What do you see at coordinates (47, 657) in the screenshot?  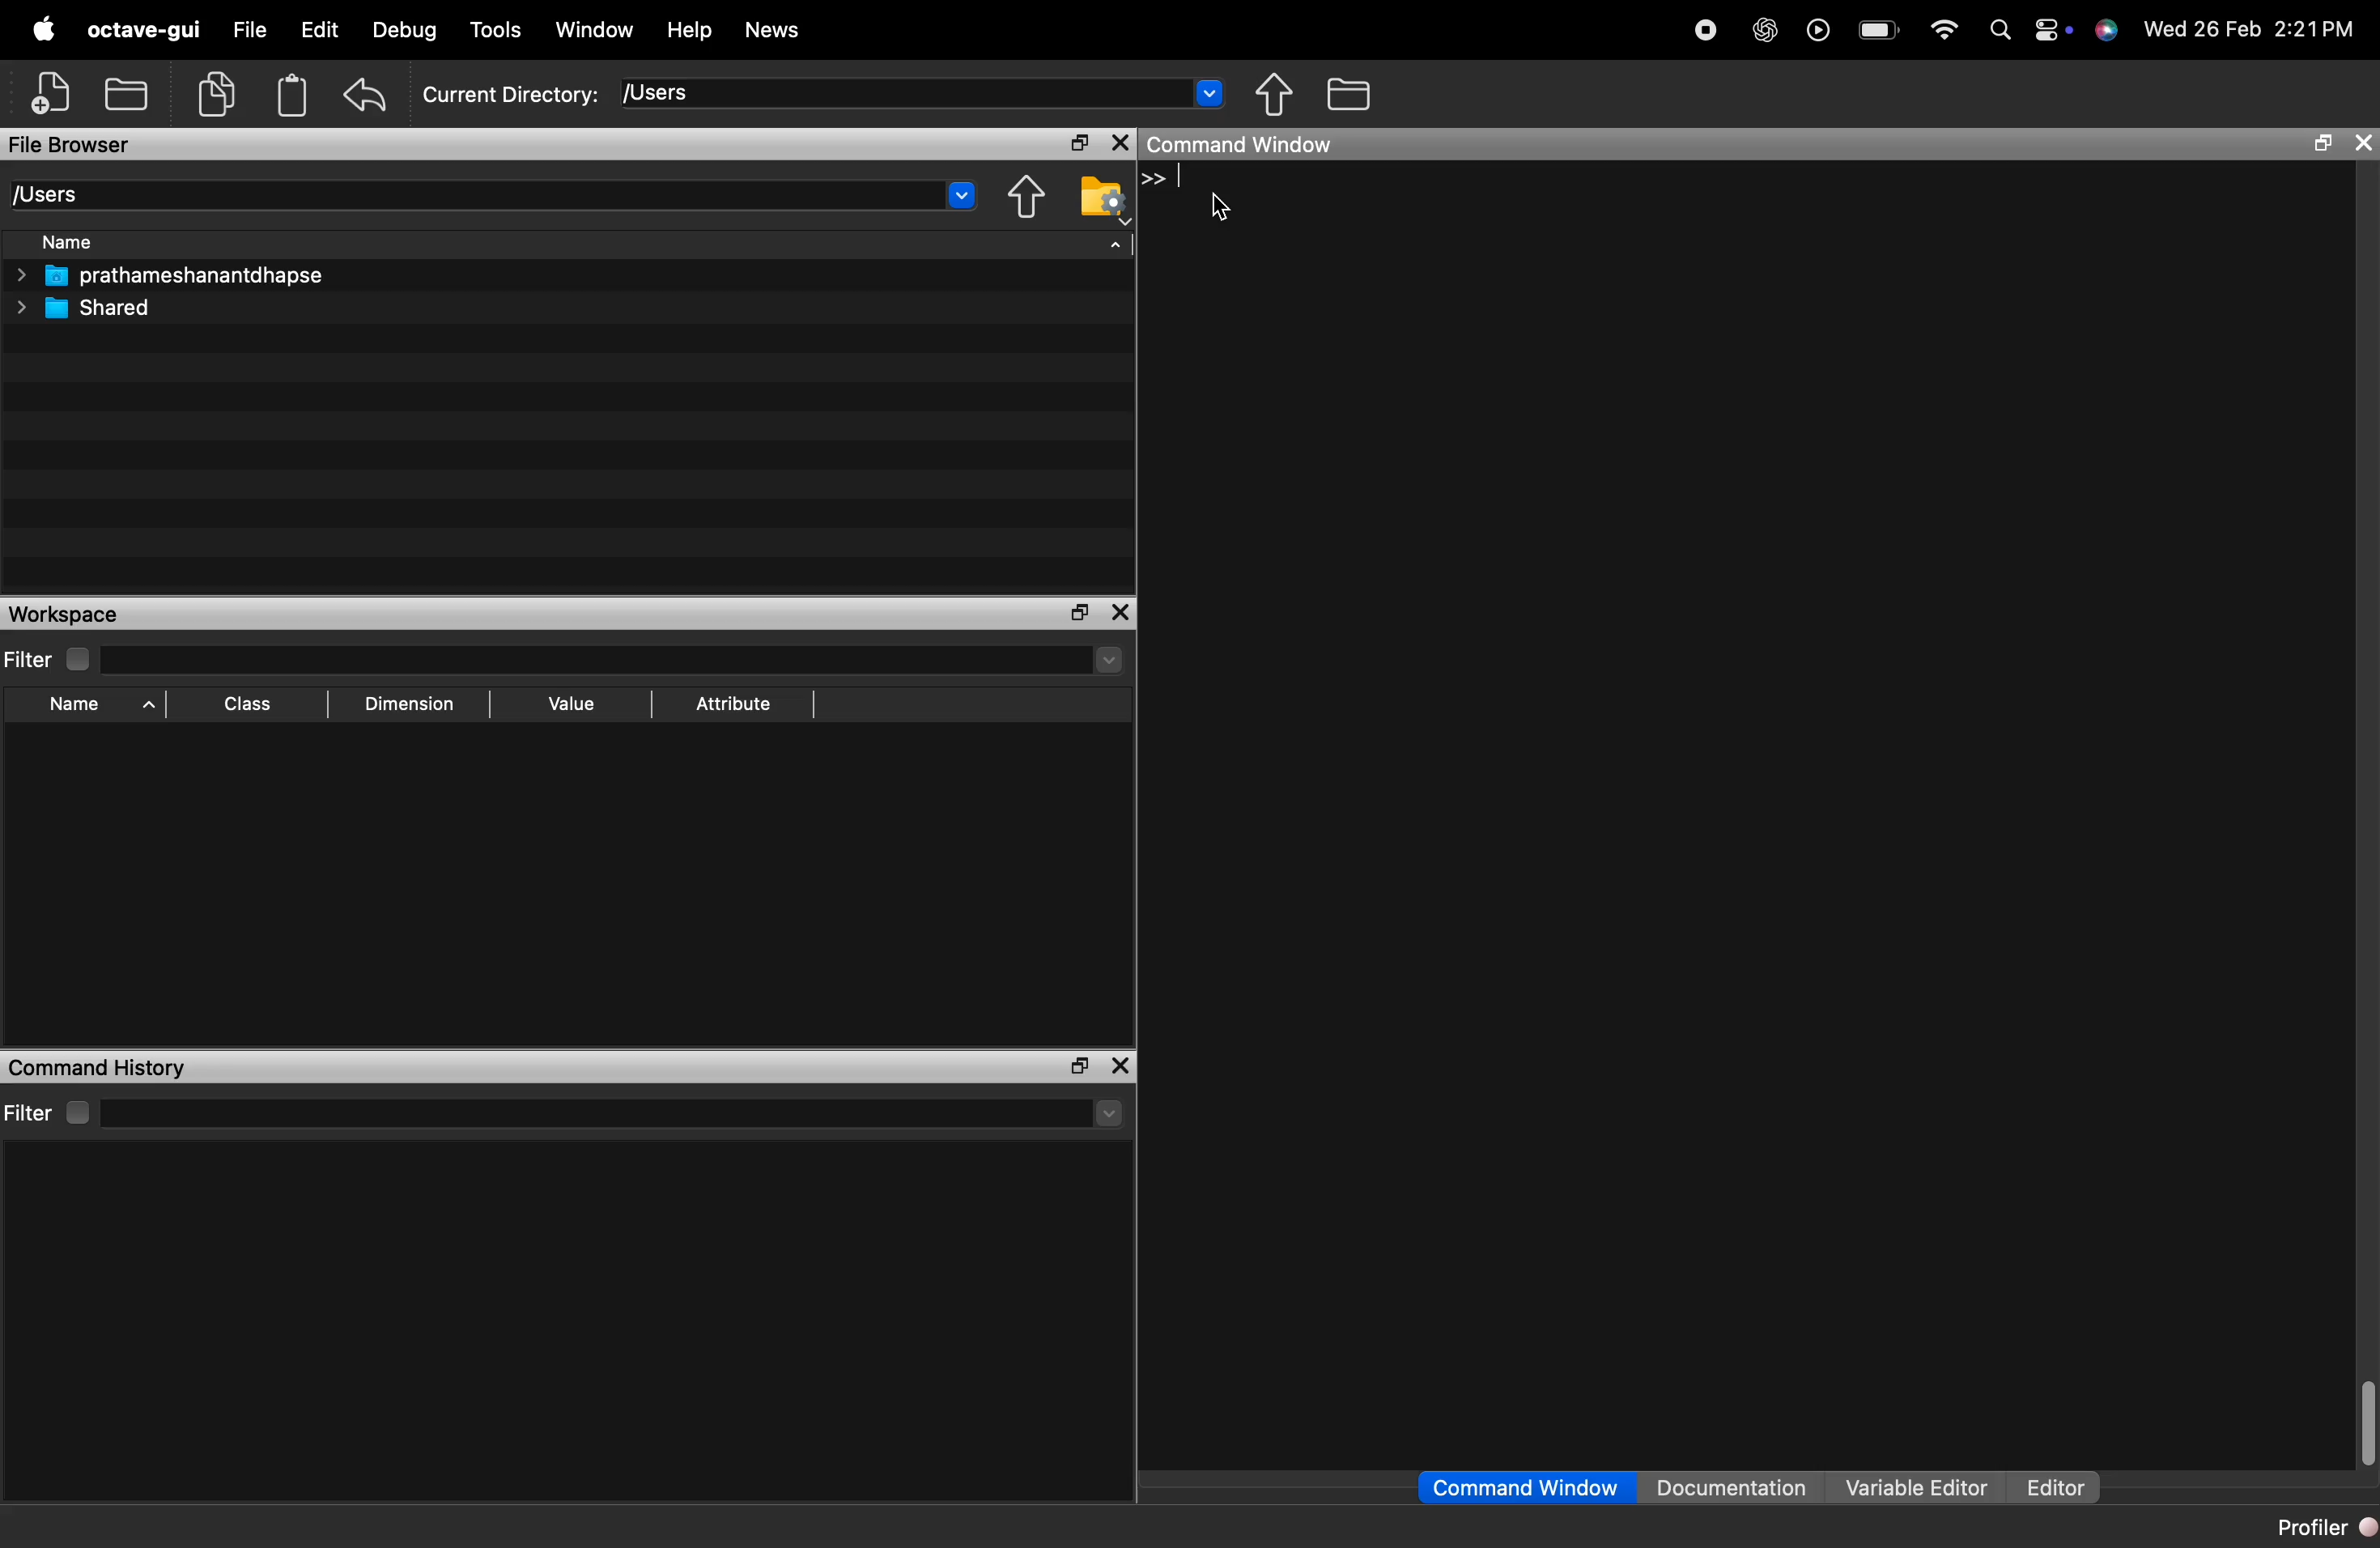 I see `Filter` at bounding box center [47, 657].